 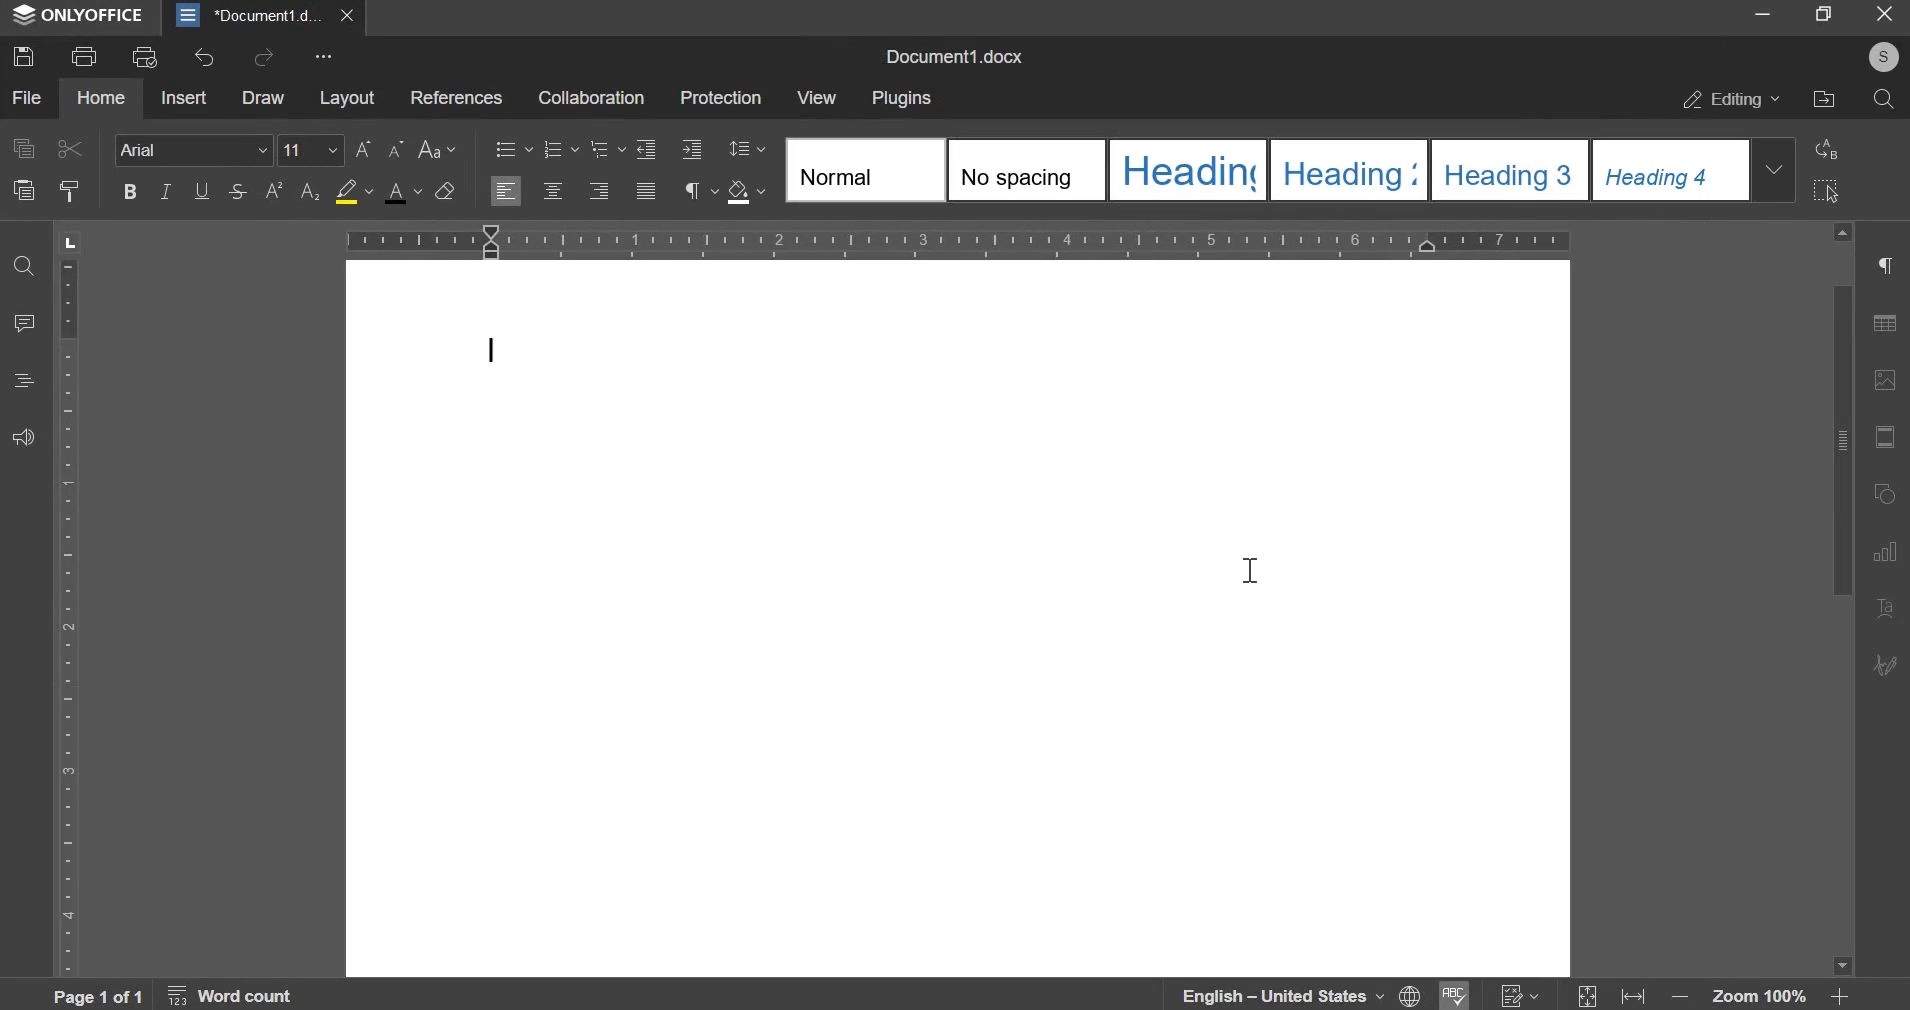 What do you see at coordinates (1413, 995) in the screenshot?
I see `internet icon` at bounding box center [1413, 995].